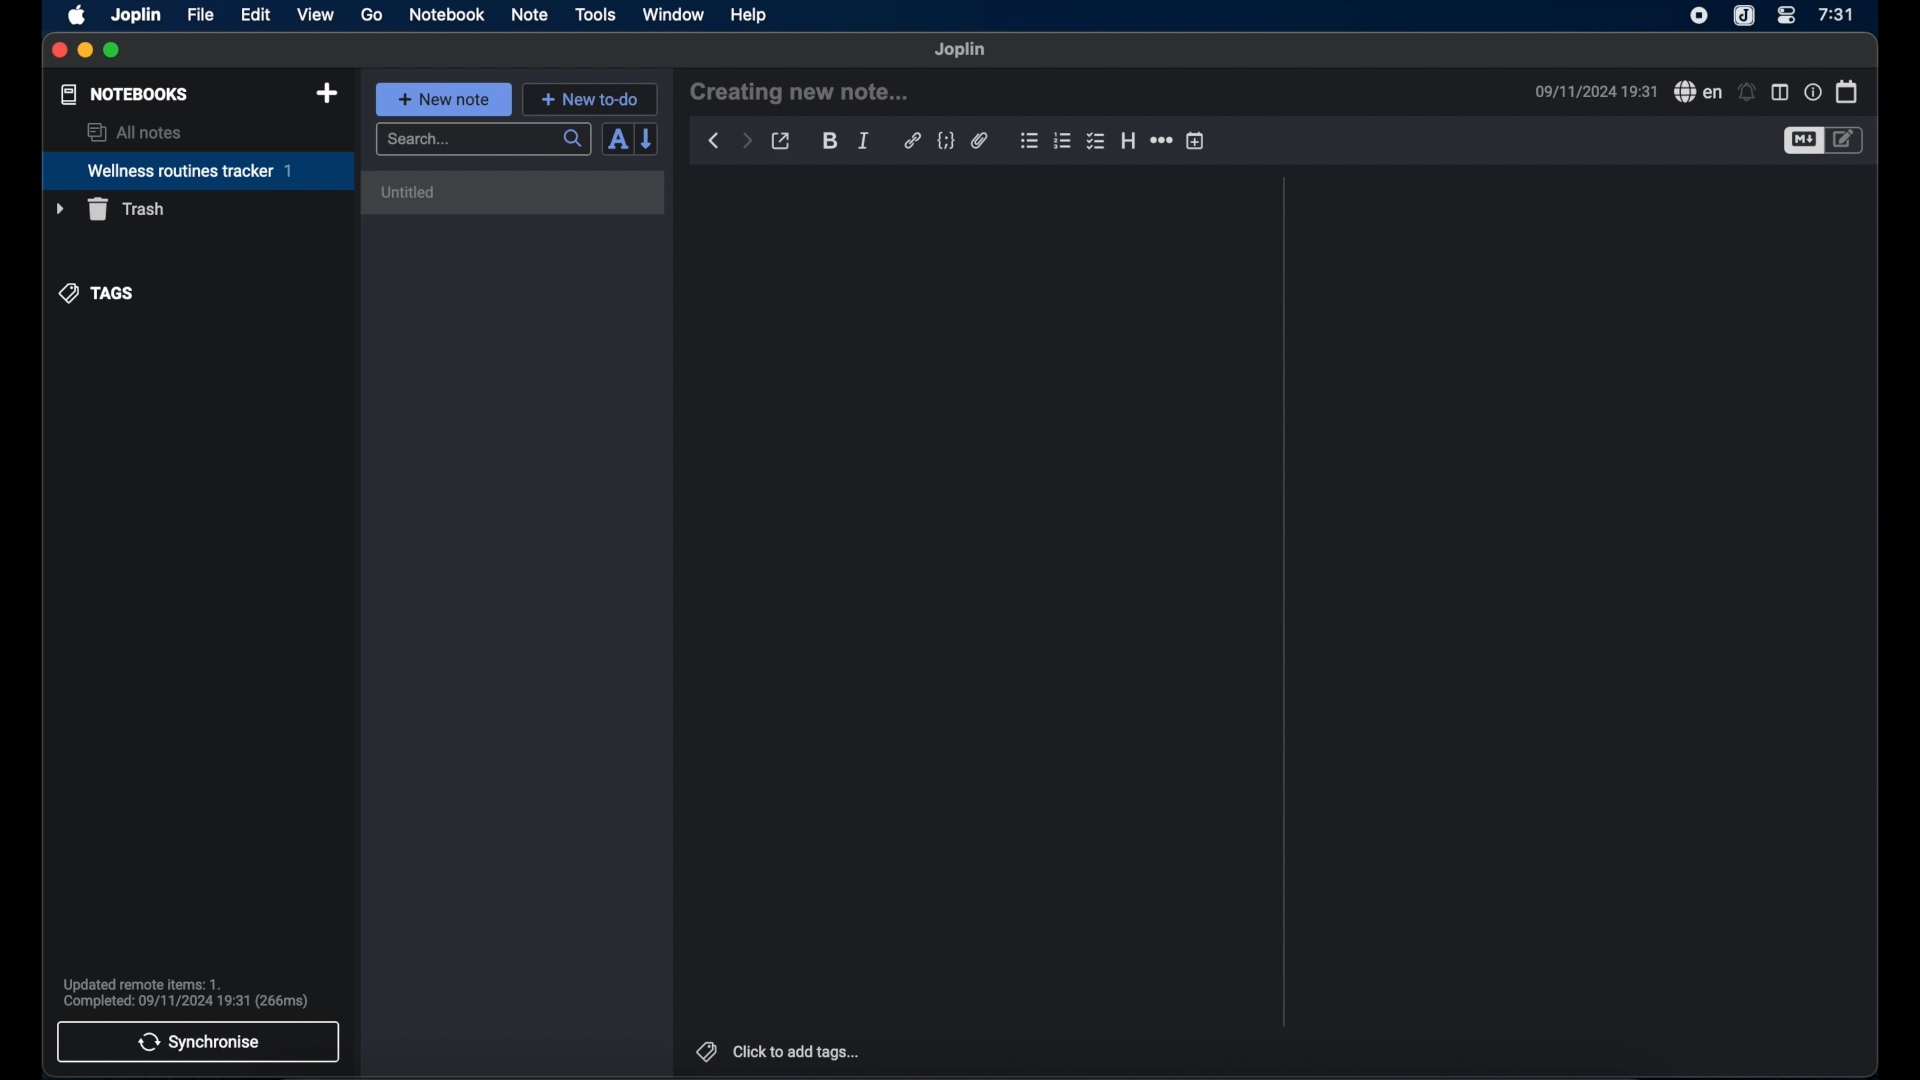 The width and height of the screenshot is (1920, 1080). What do you see at coordinates (1283, 602) in the screenshot?
I see `Scroll bar` at bounding box center [1283, 602].